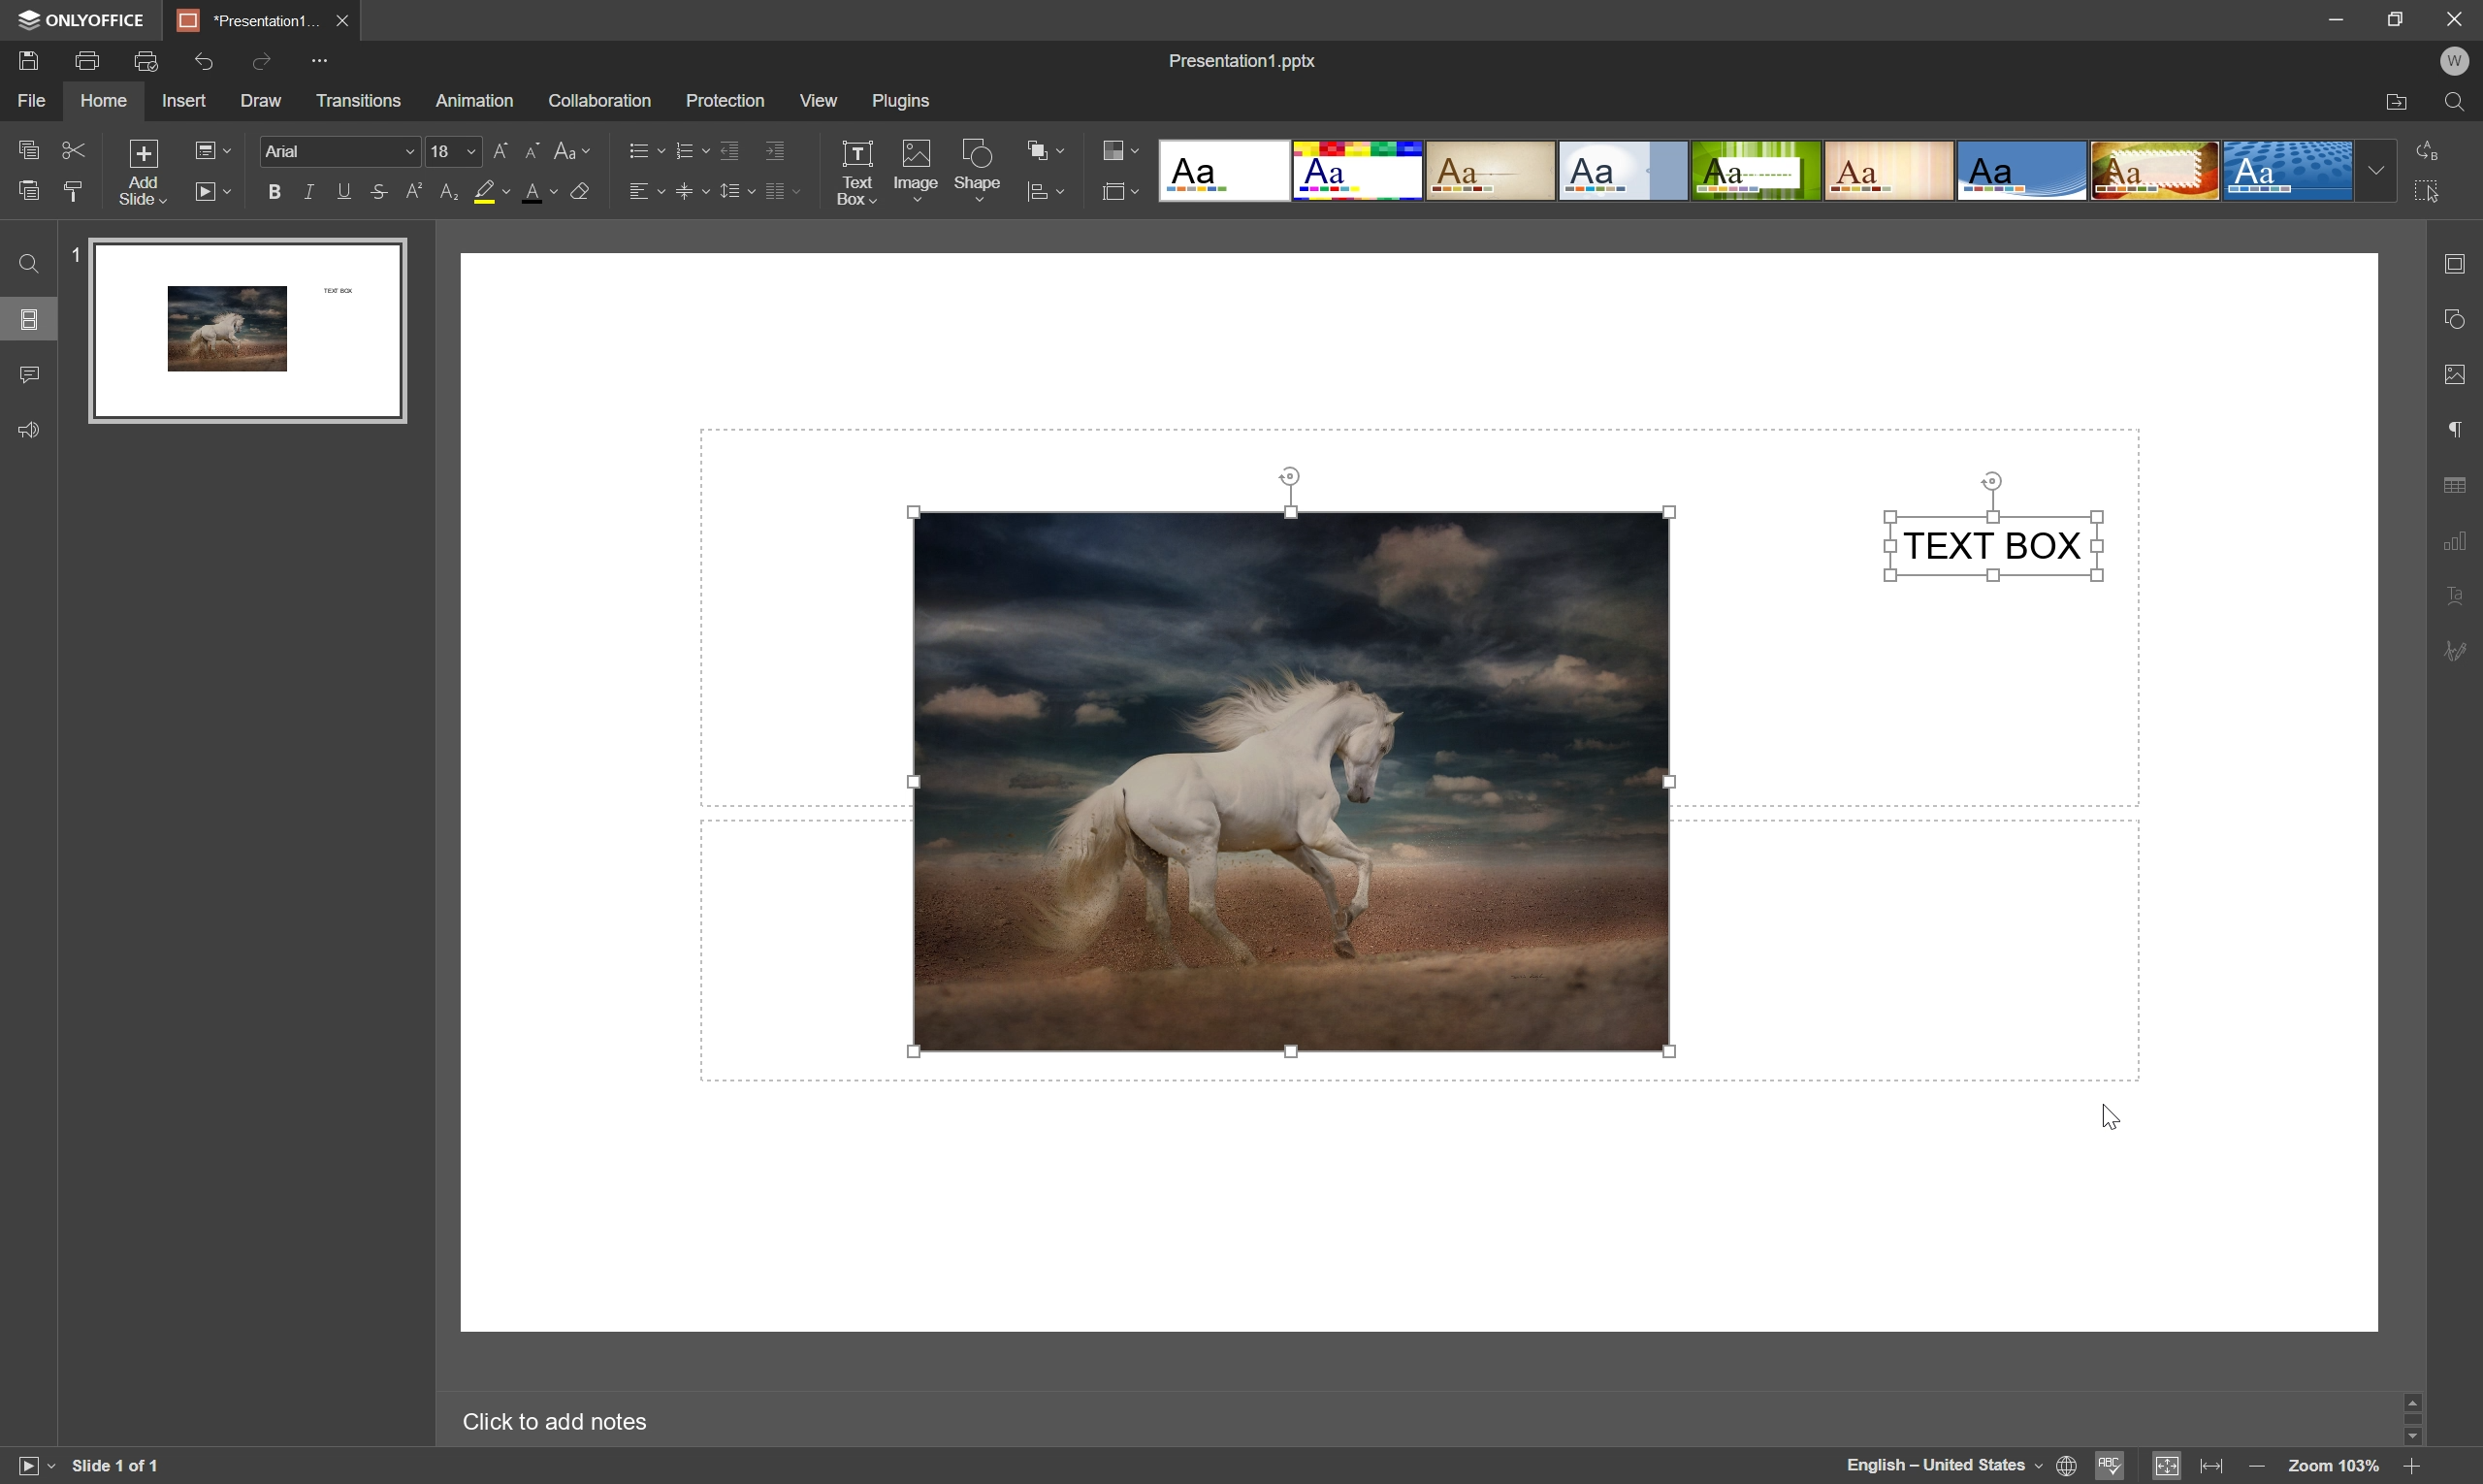  I want to click on shape, so click(979, 170).